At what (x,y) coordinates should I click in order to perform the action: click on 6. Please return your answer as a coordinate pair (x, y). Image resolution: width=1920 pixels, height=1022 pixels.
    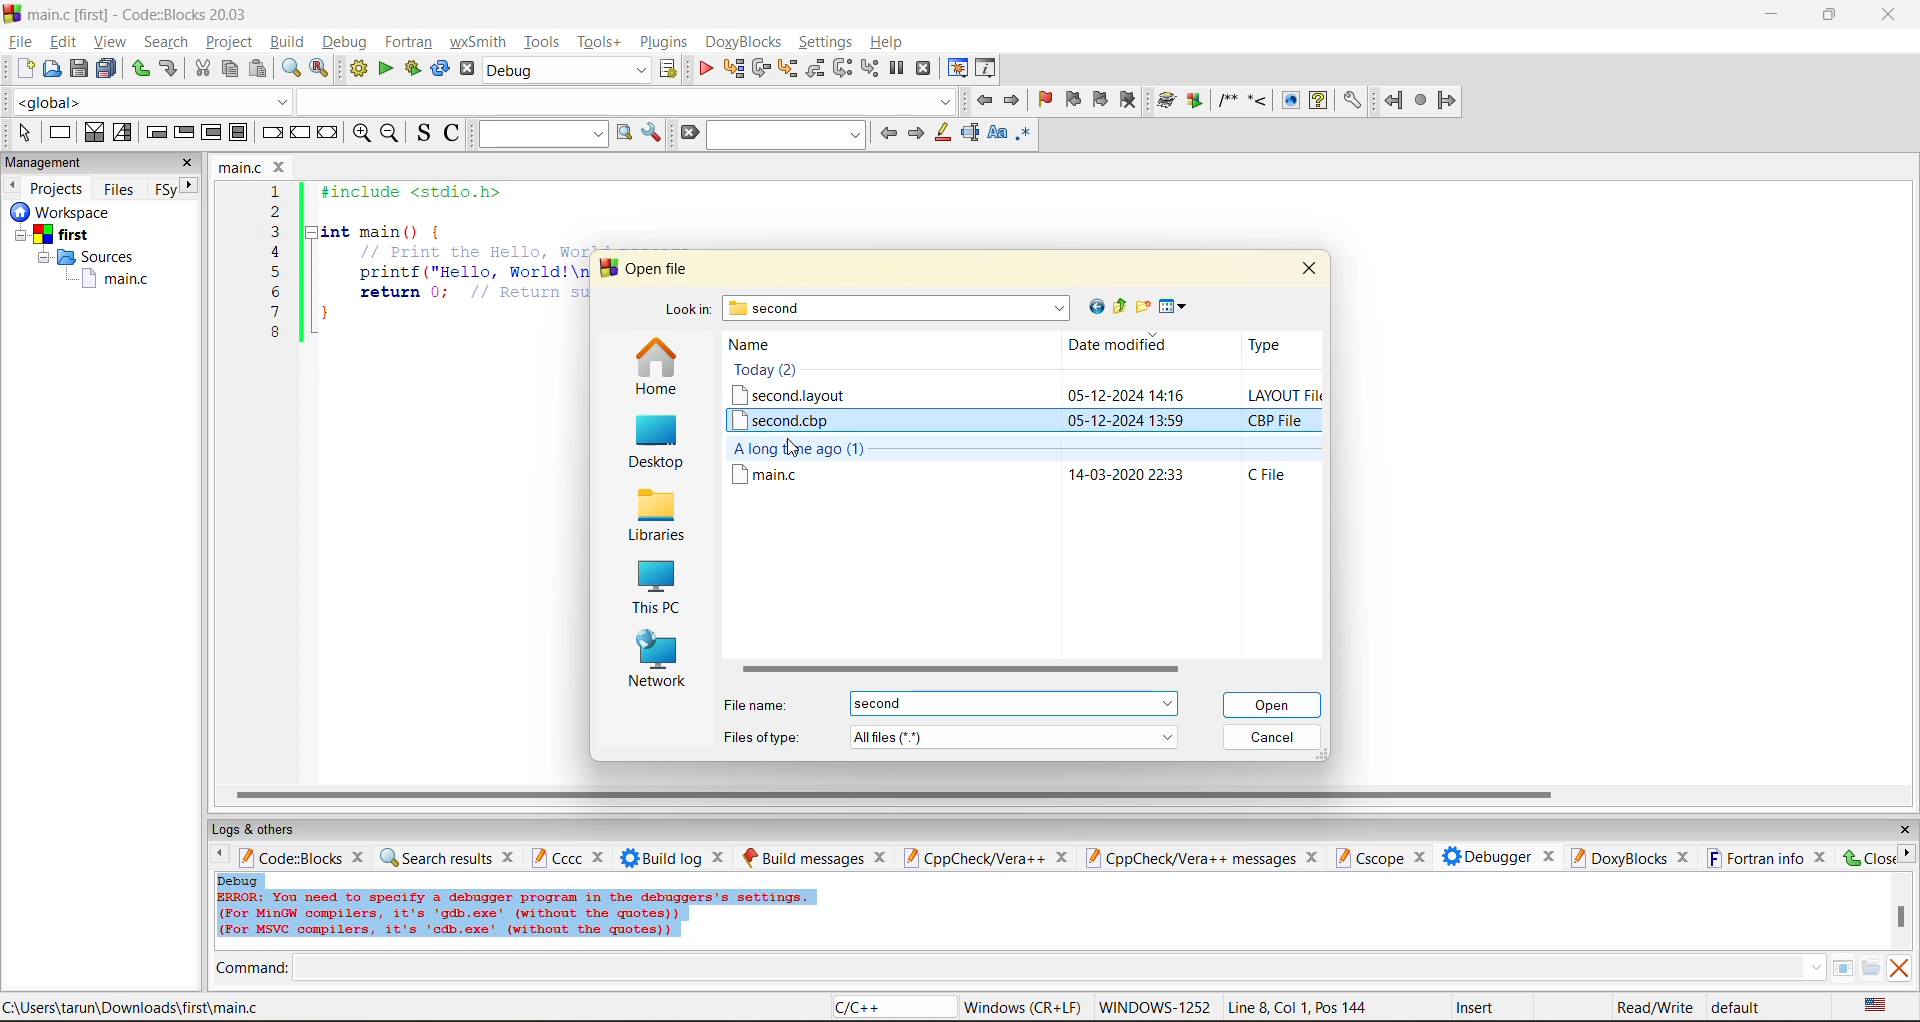
    Looking at the image, I should click on (275, 291).